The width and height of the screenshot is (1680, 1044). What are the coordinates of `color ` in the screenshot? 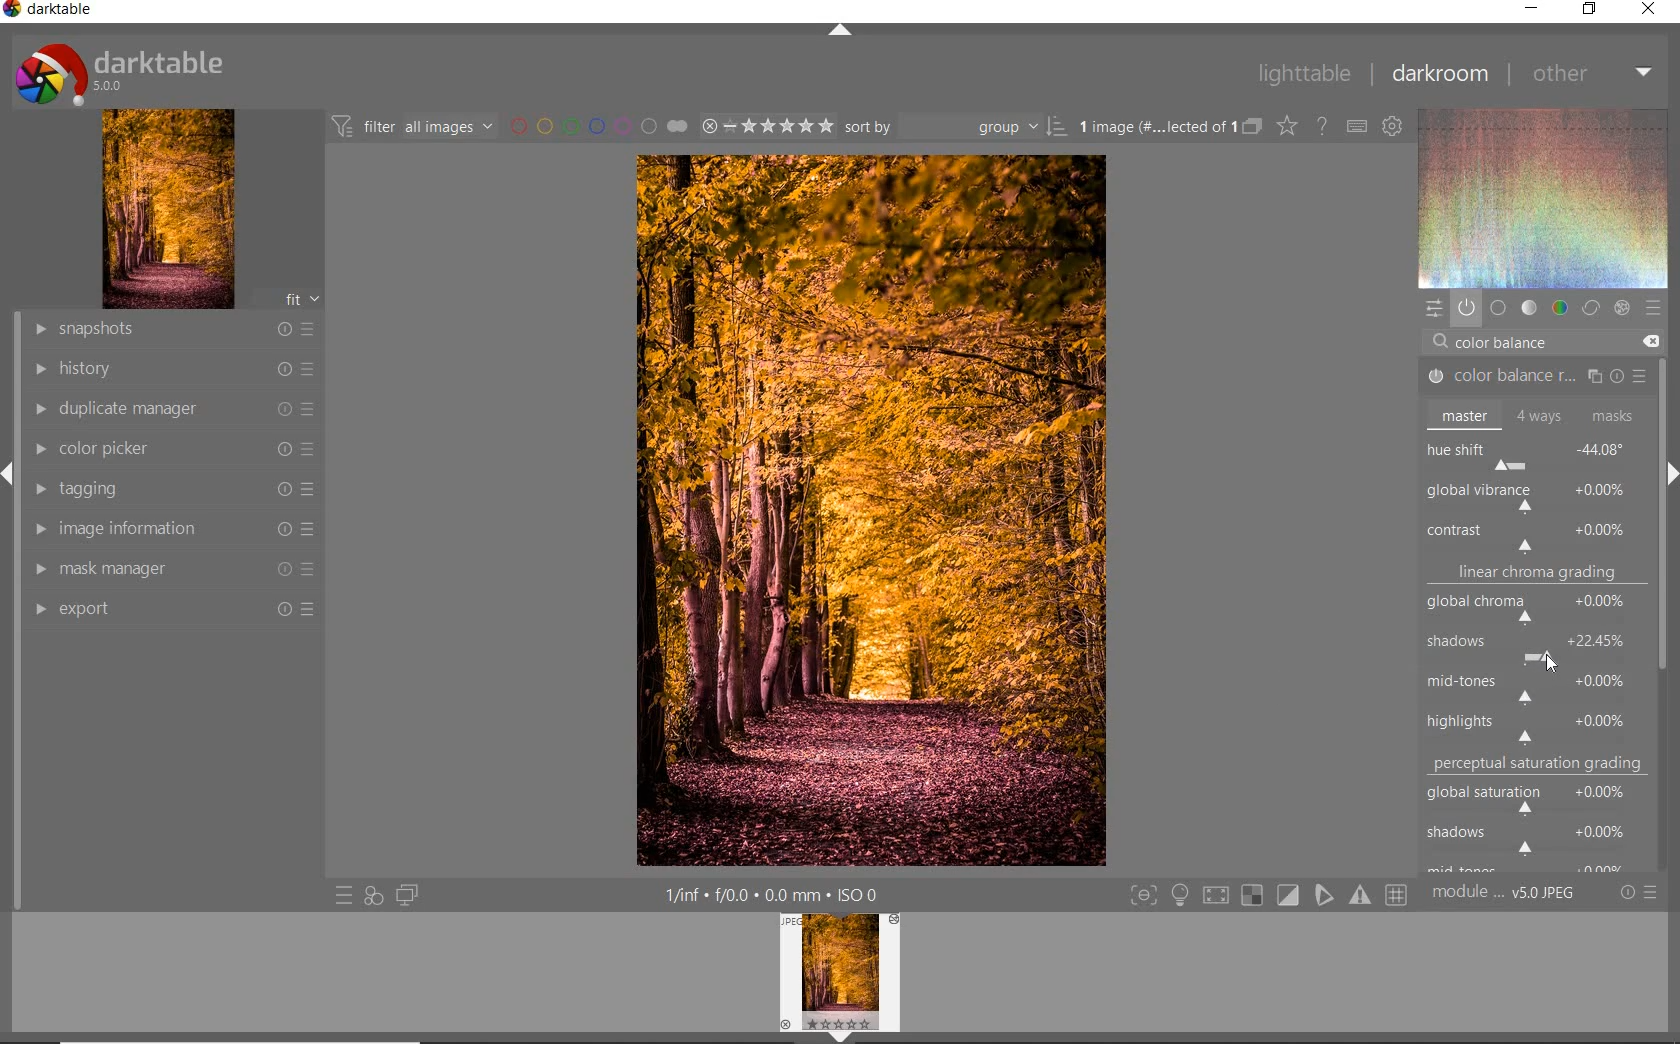 It's located at (1558, 308).